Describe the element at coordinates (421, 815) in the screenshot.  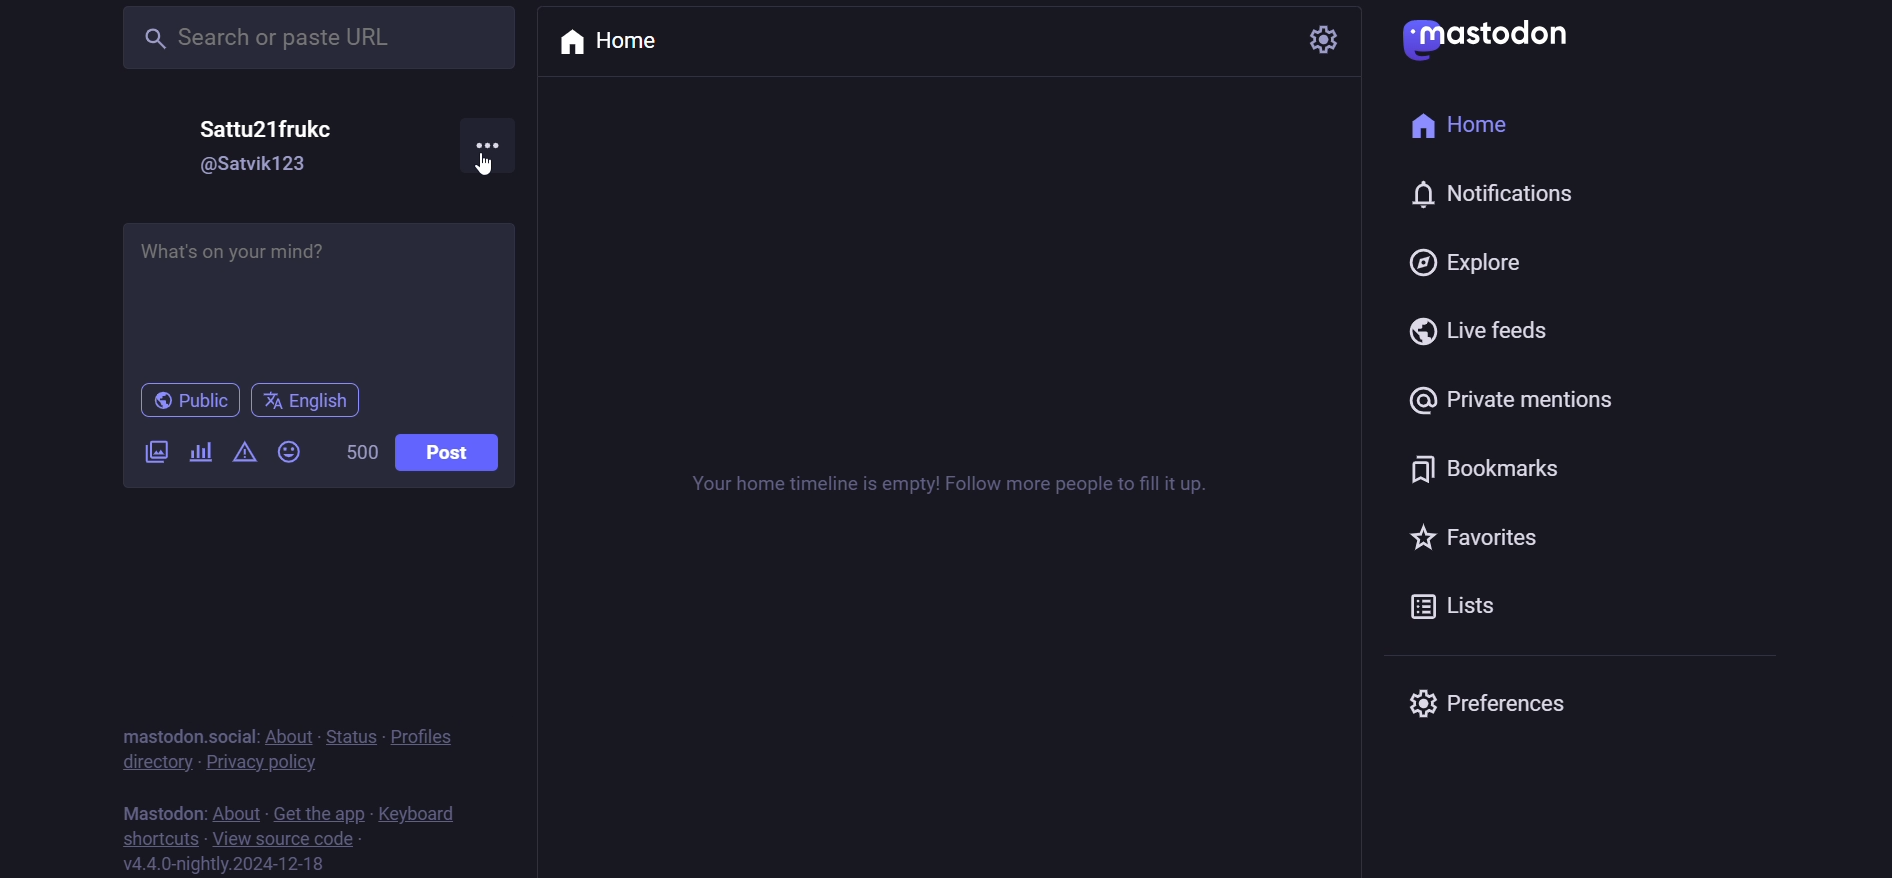
I see `keyboard` at that location.